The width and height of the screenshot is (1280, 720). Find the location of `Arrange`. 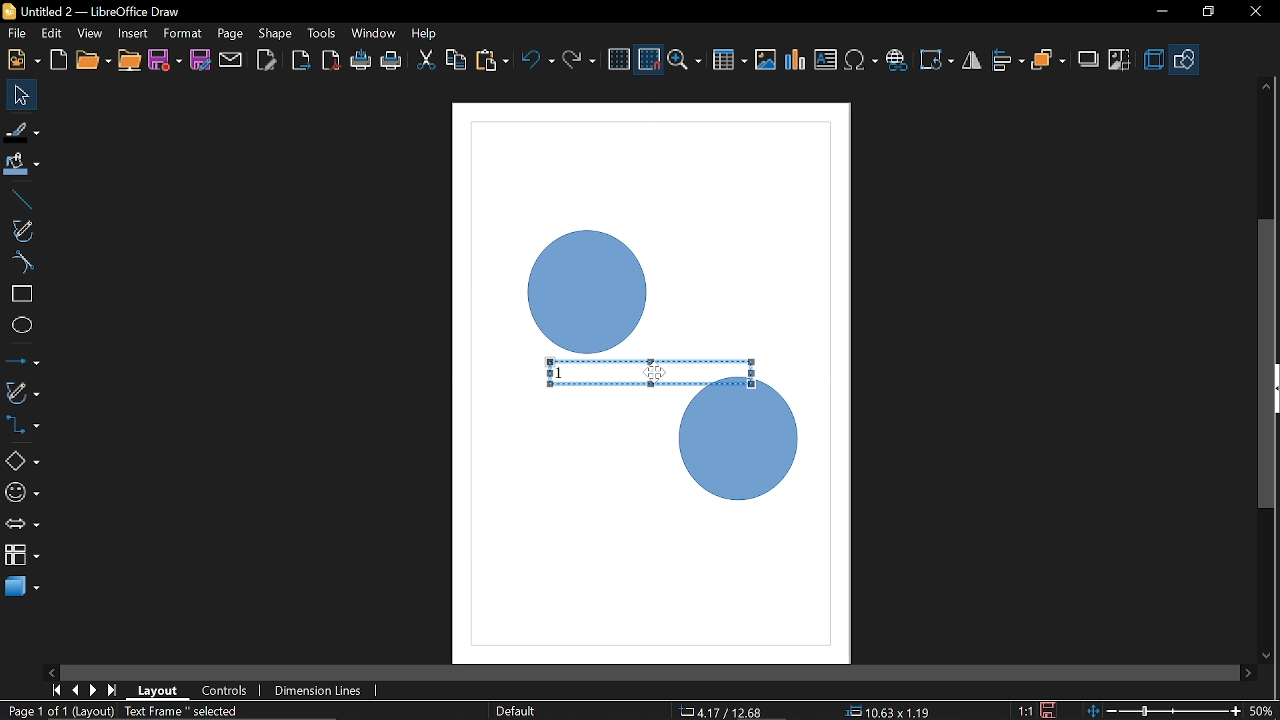

Arrange is located at coordinates (1048, 61).